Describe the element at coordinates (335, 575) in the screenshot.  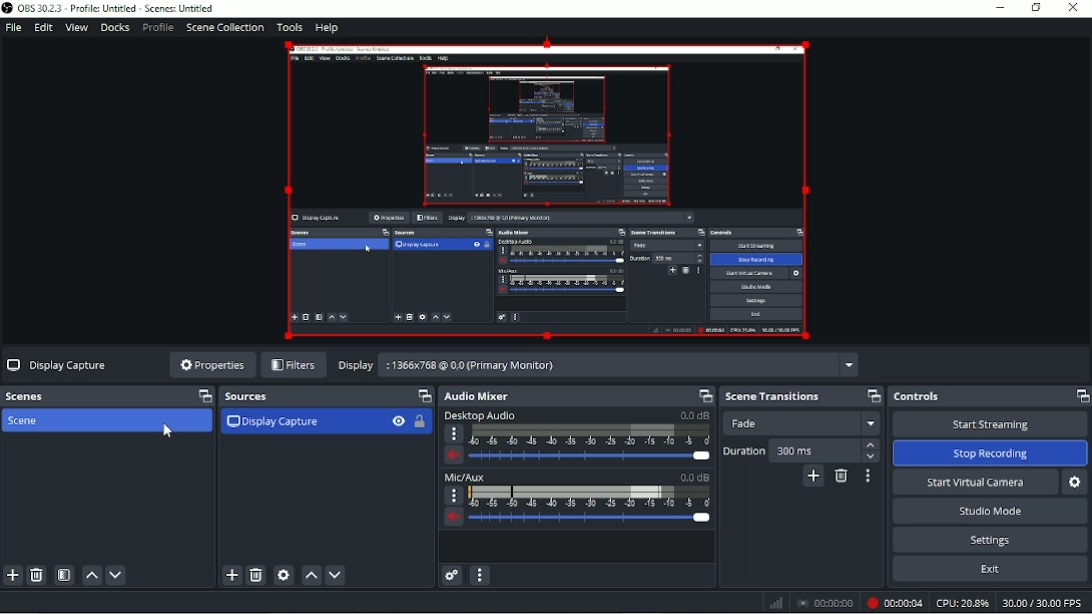
I see `Move source(s) down` at that location.